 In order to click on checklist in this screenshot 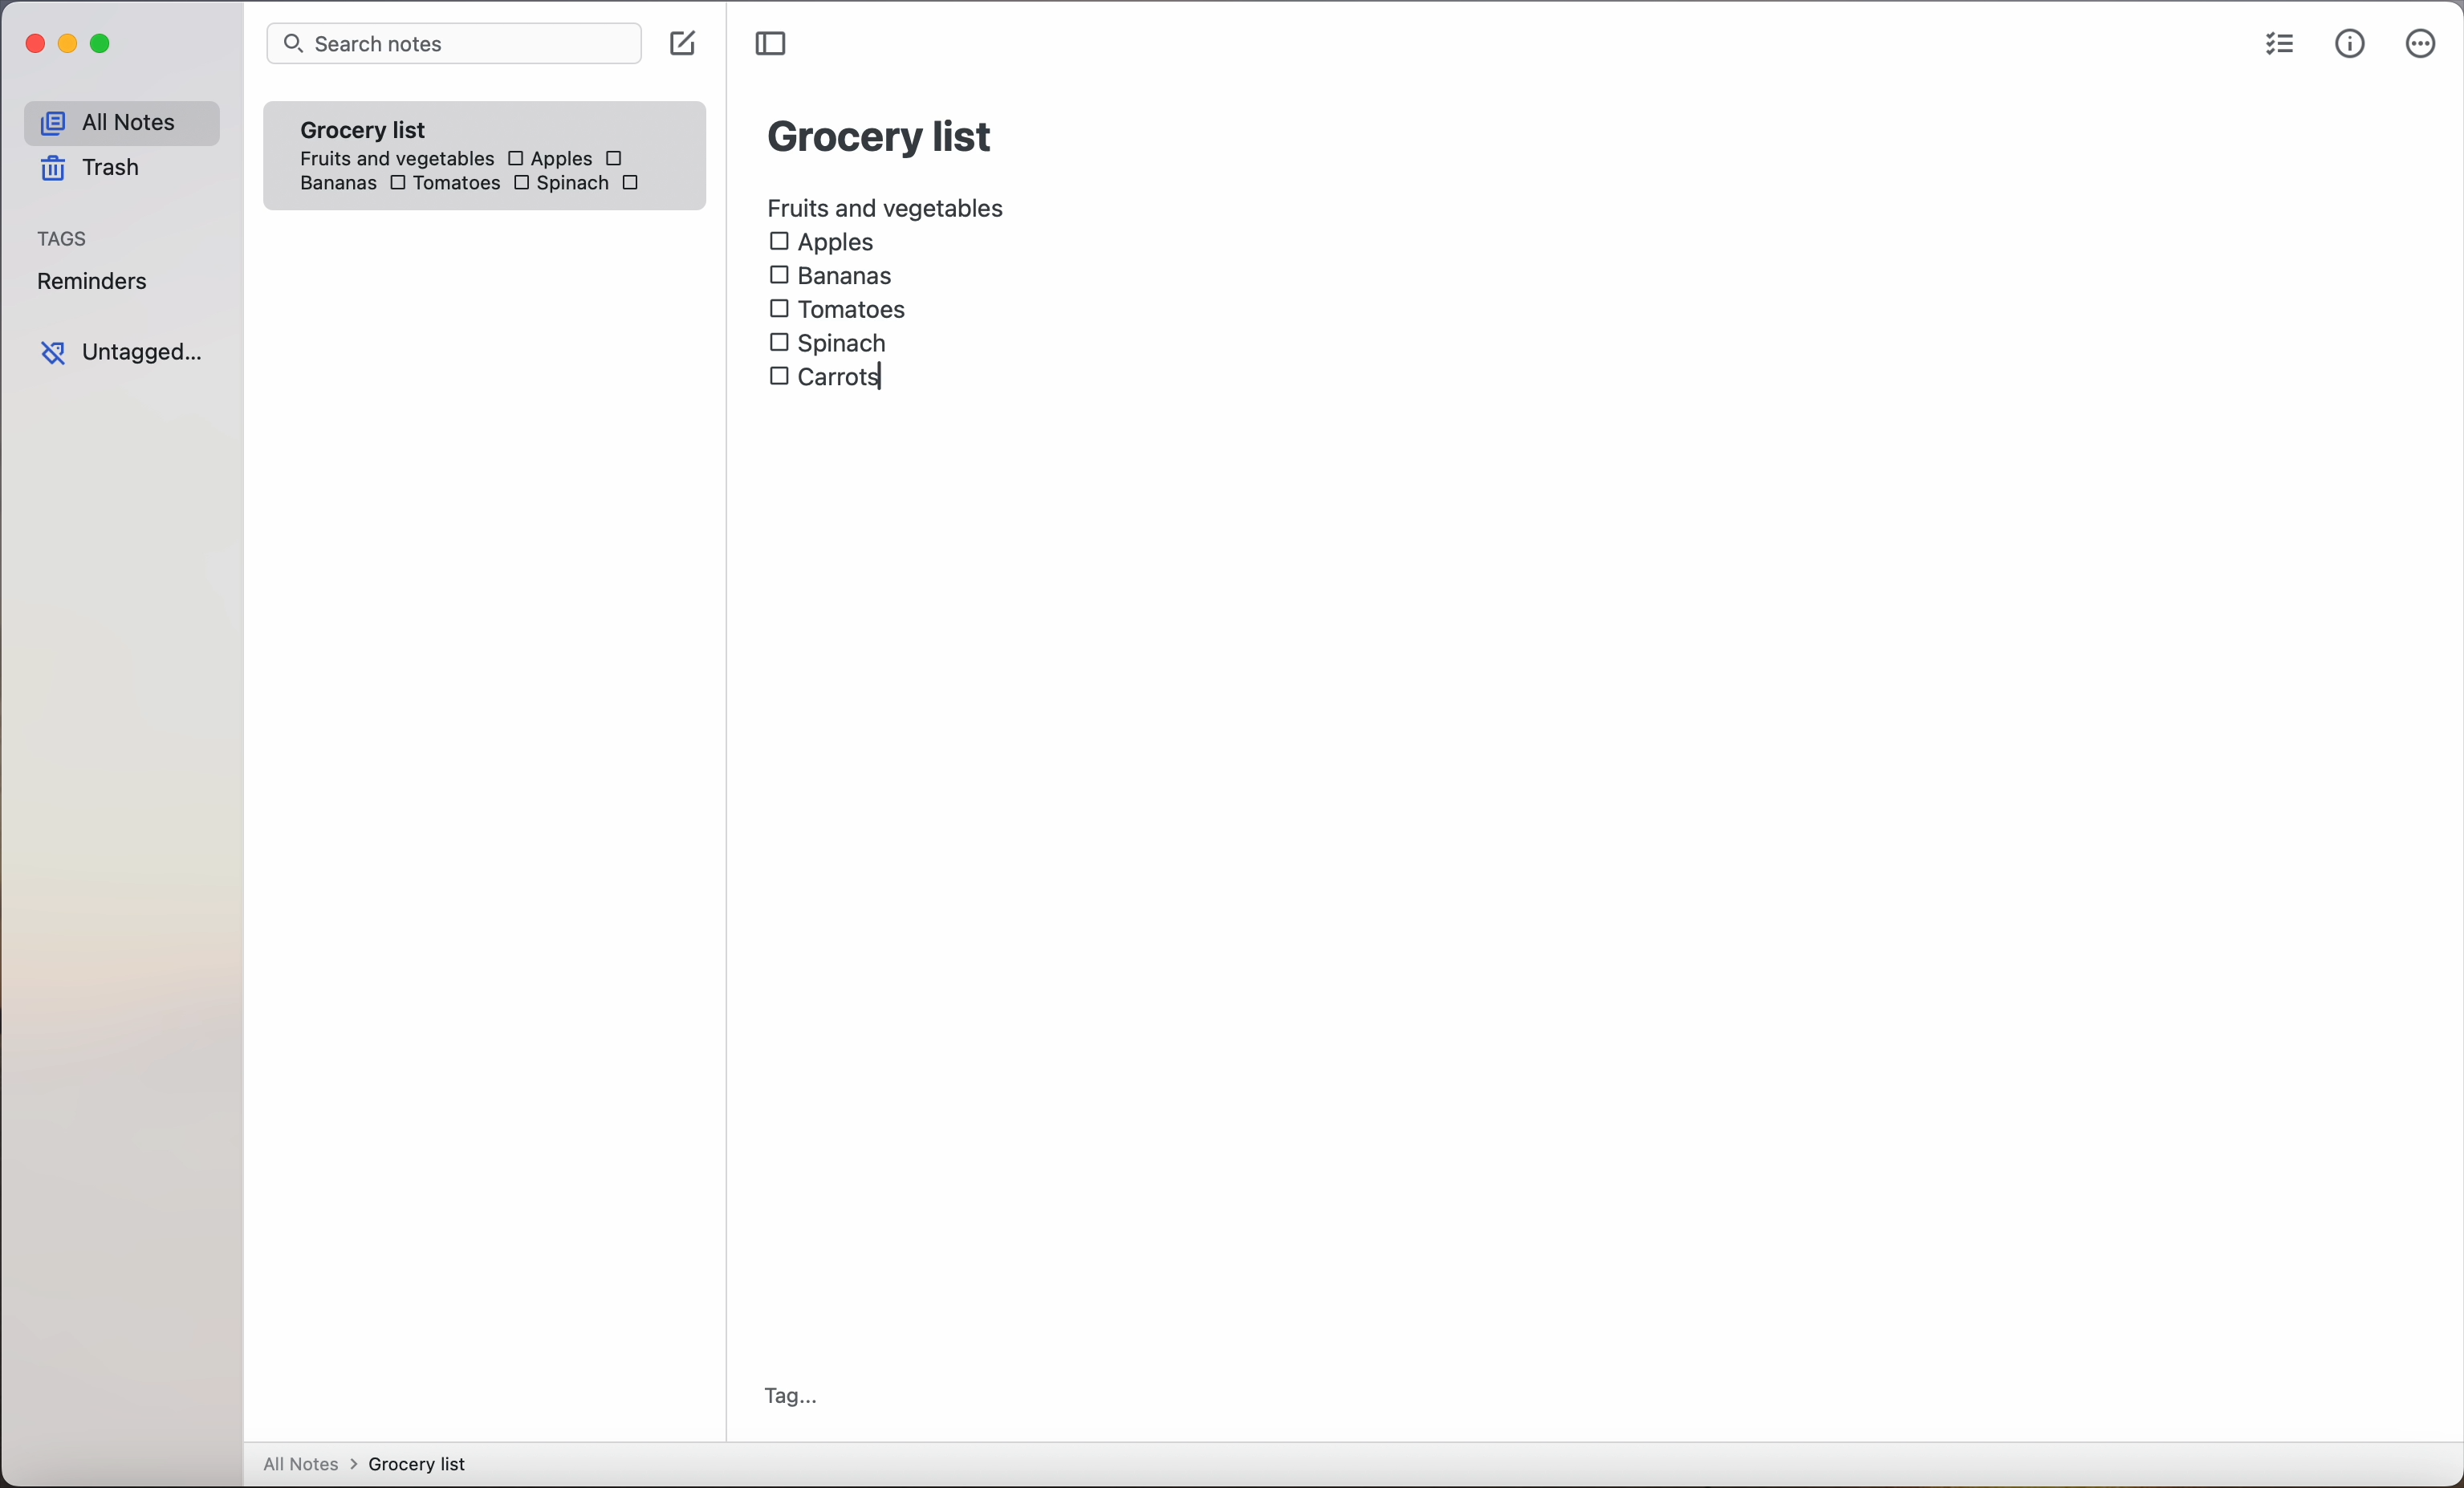, I will do `click(2276, 47)`.